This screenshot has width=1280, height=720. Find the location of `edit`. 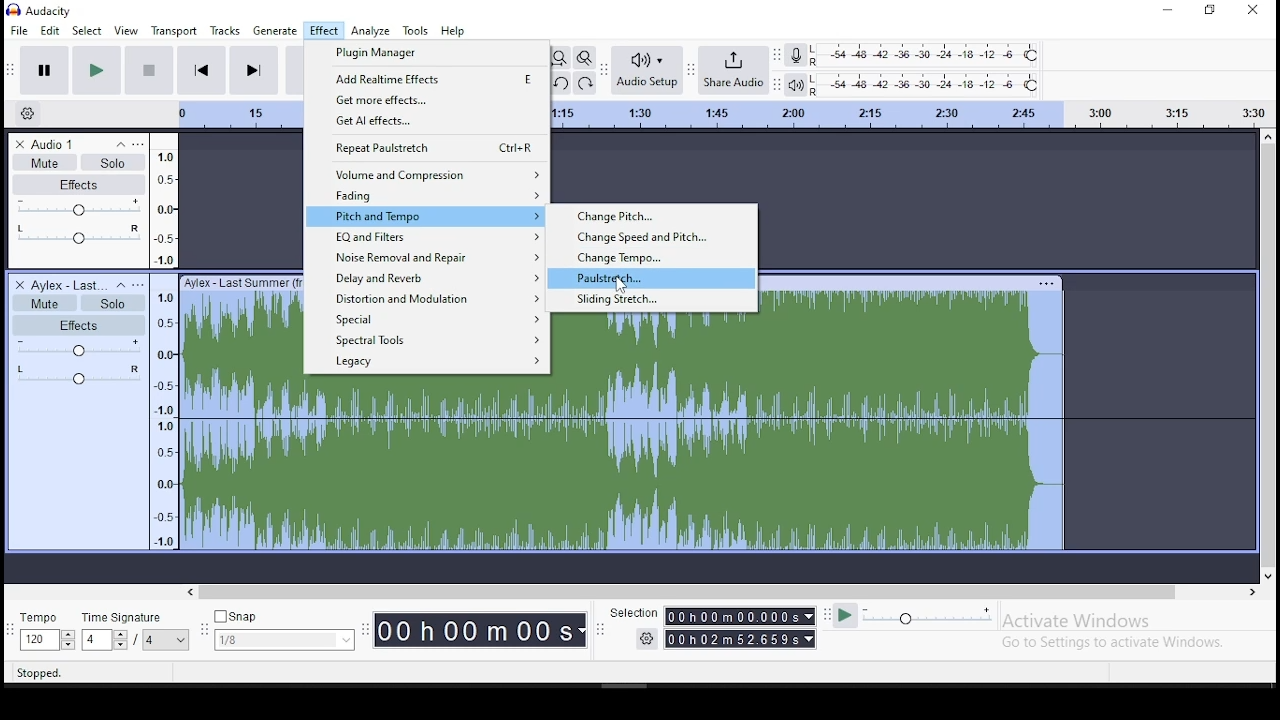

edit is located at coordinates (49, 30).